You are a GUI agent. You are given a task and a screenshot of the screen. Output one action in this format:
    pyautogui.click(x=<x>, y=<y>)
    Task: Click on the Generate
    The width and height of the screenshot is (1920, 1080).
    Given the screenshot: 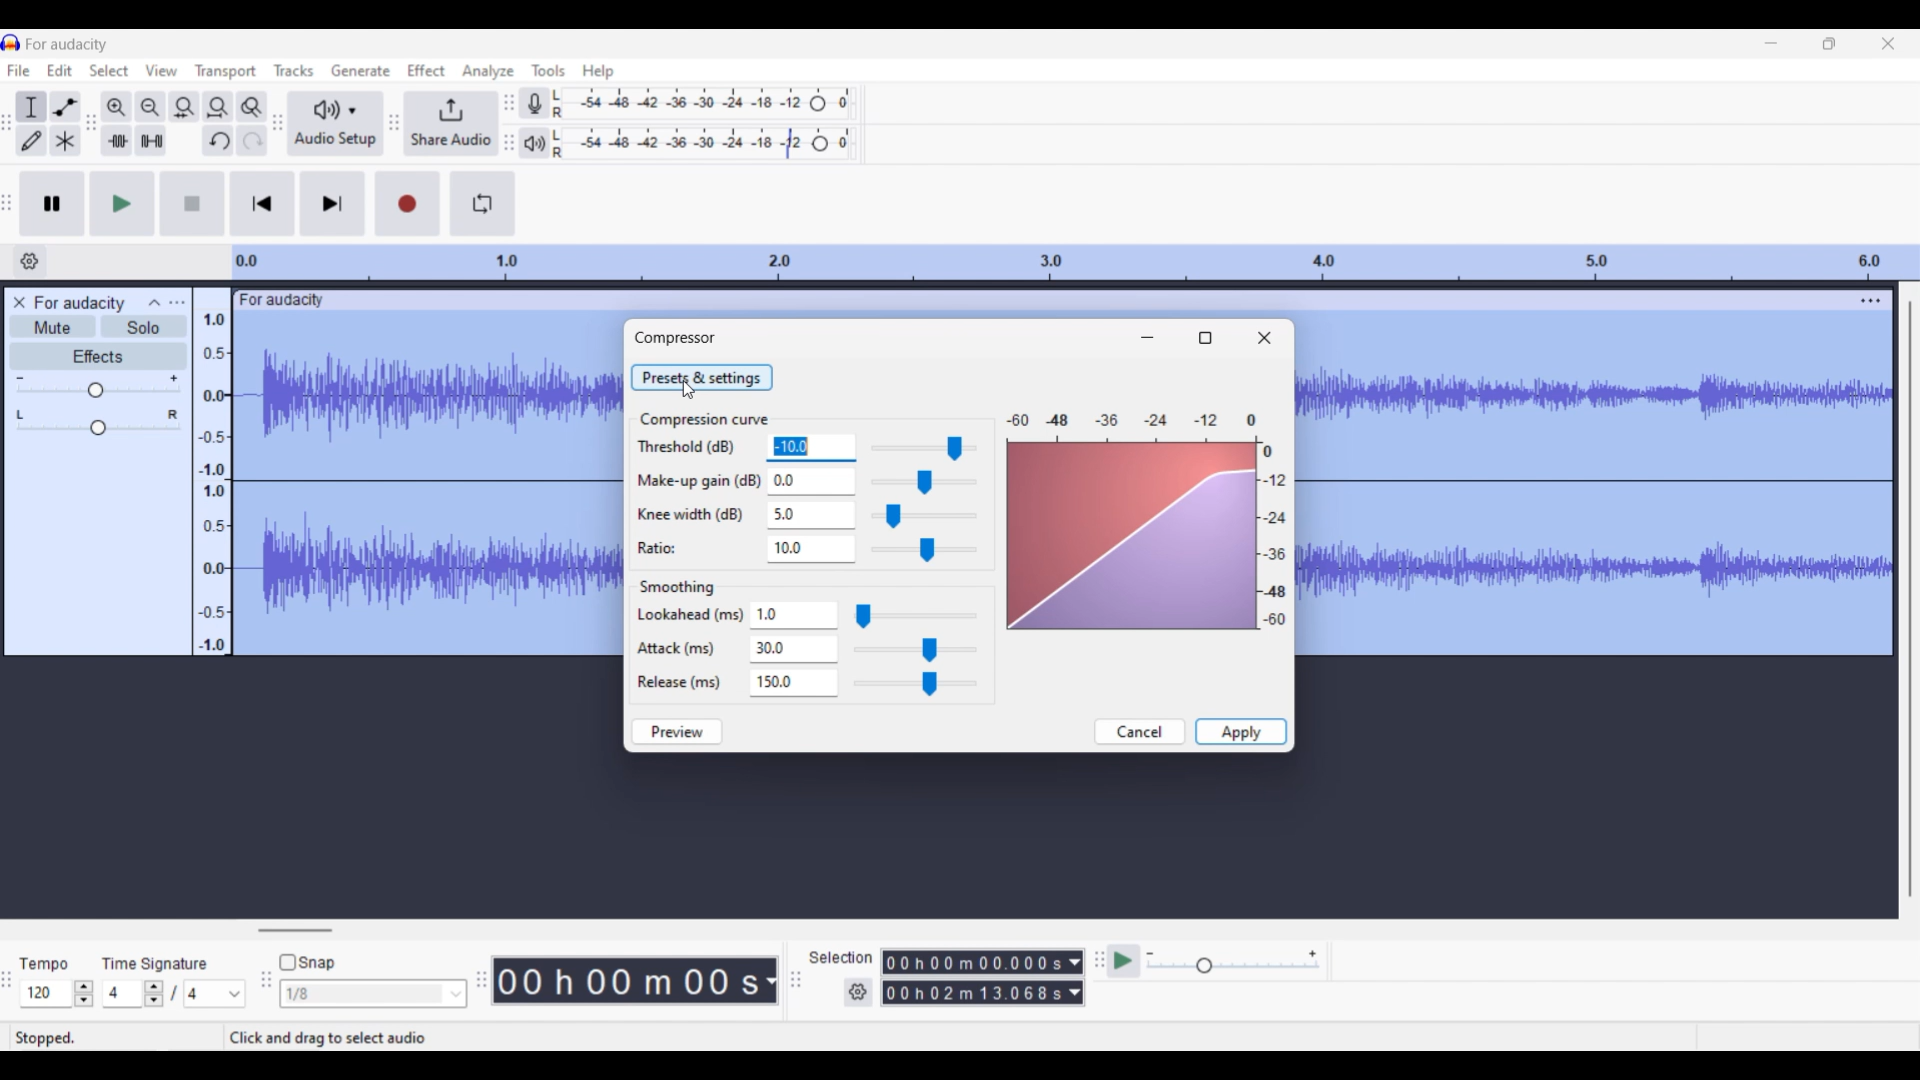 What is the action you would take?
    pyautogui.click(x=360, y=69)
    